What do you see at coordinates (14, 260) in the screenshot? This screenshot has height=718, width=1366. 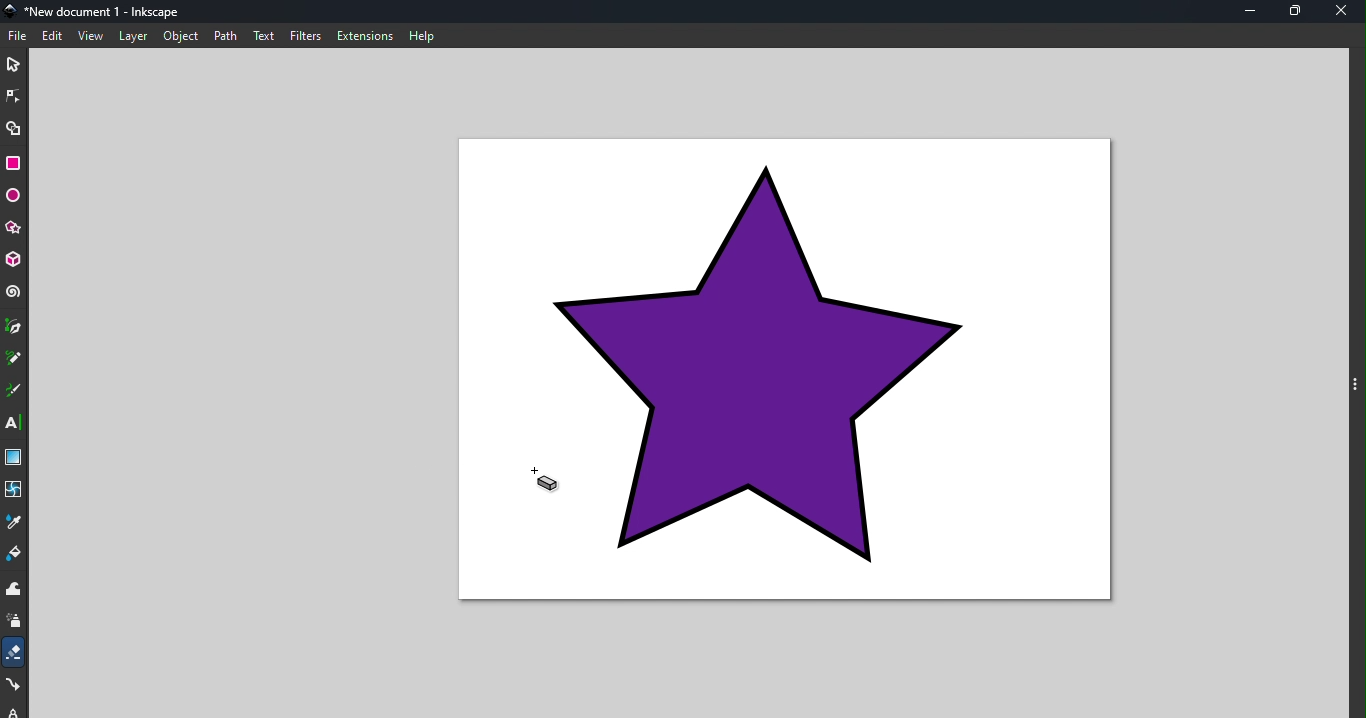 I see `3D box tool` at bounding box center [14, 260].